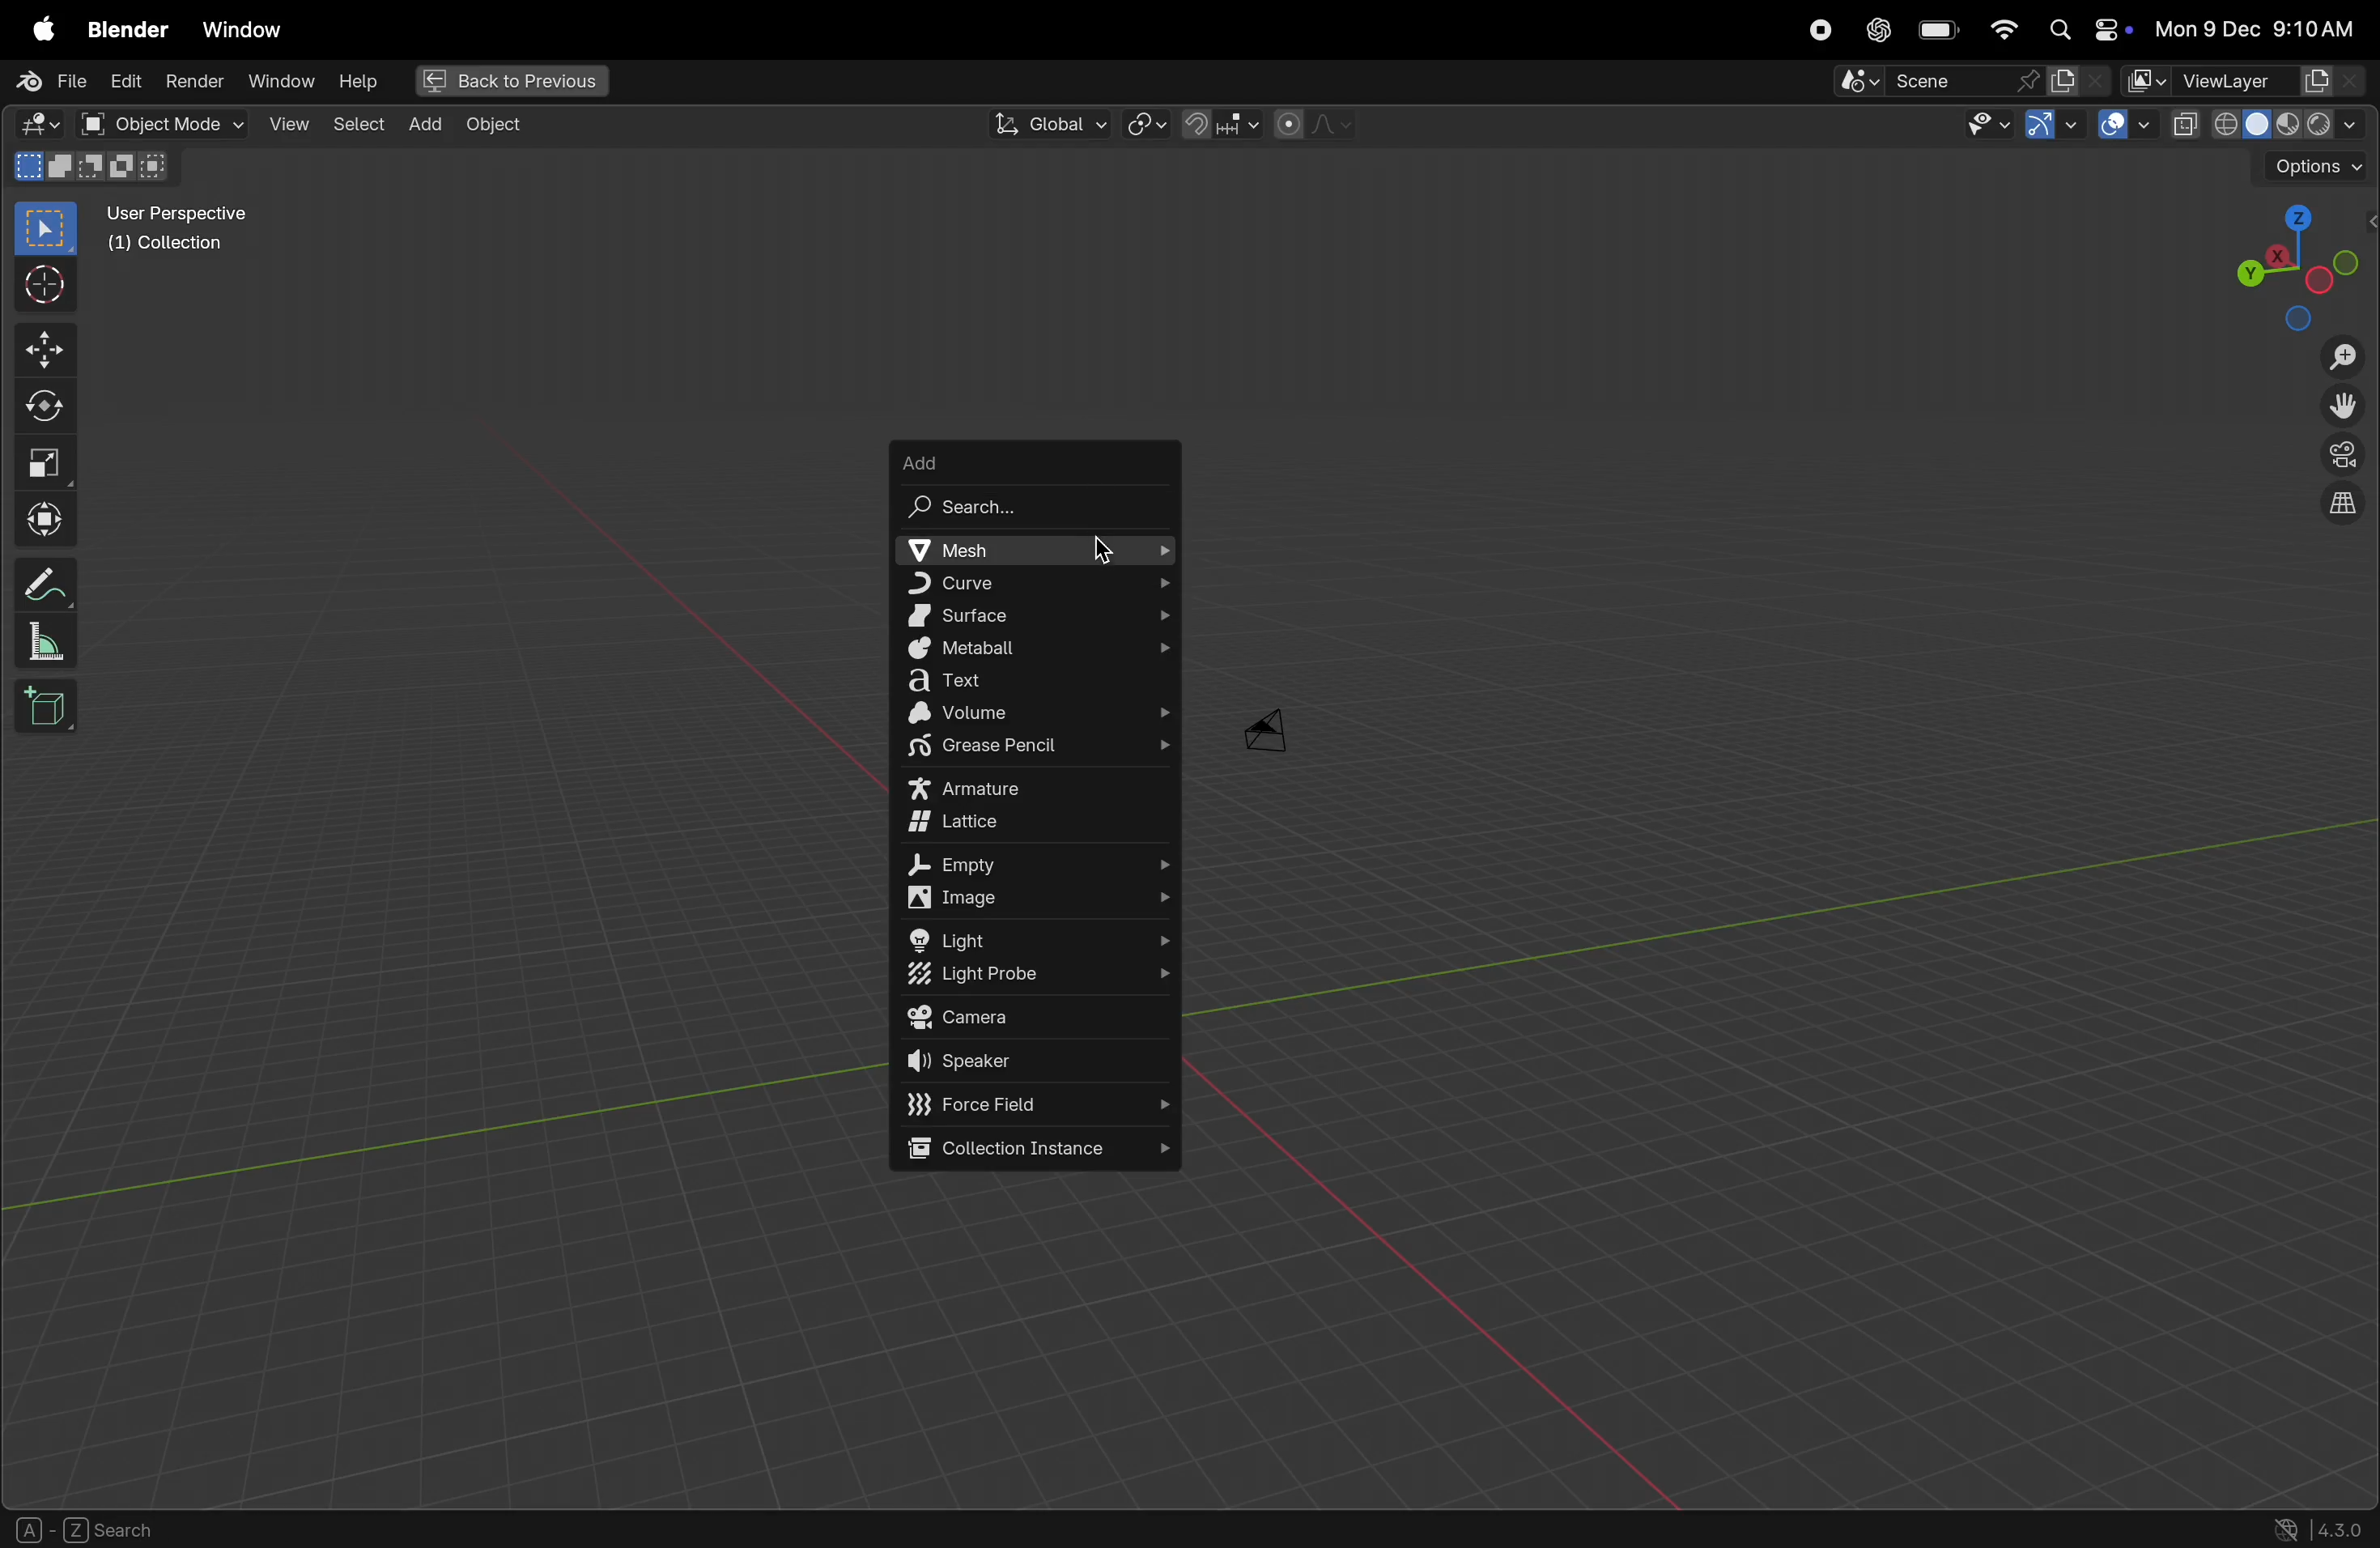 Image resolution: width=2380 pixels, height=1548 pixels. What do you see at coordinates (2292, 262) in the screenshot?
I see `view point` at bounding box center [2292, 262].